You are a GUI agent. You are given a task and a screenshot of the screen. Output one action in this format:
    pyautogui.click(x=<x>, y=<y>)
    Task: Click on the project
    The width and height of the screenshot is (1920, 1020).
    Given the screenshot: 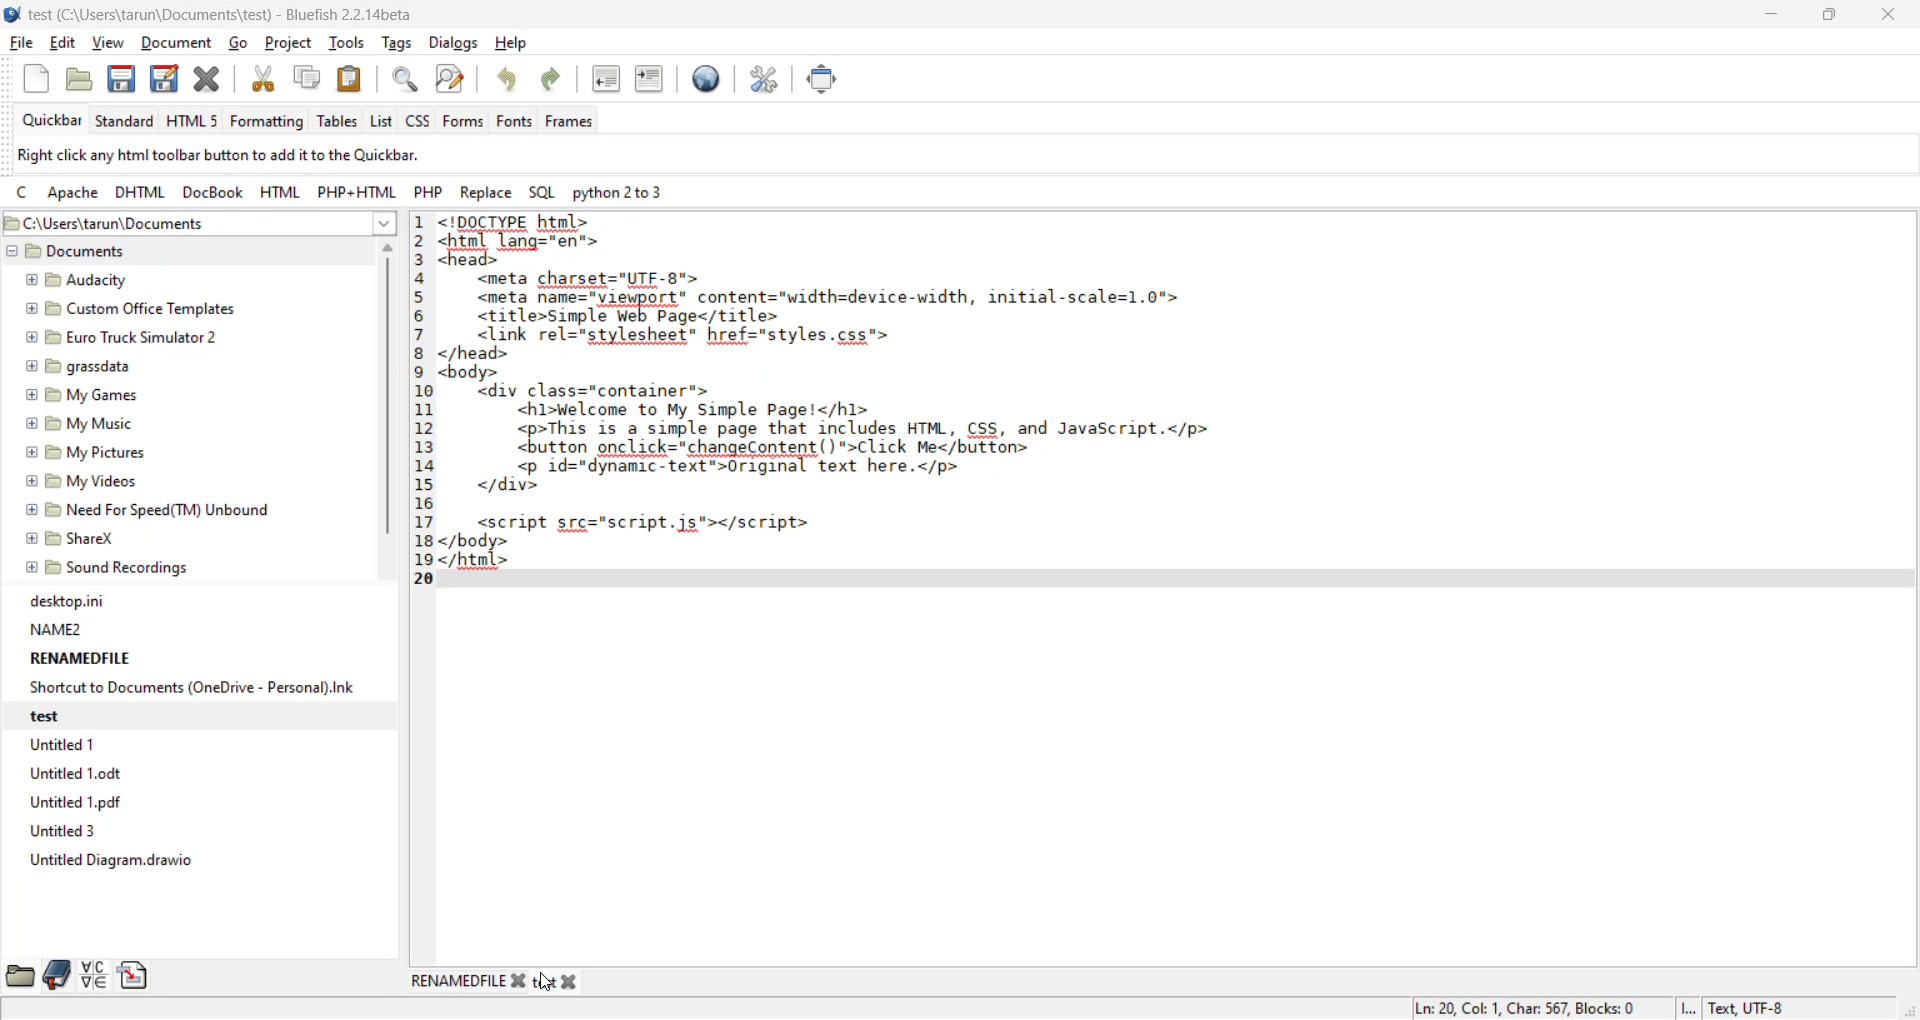 What is the action you would take?
    pyautogui.click(x=288, y=45)
    